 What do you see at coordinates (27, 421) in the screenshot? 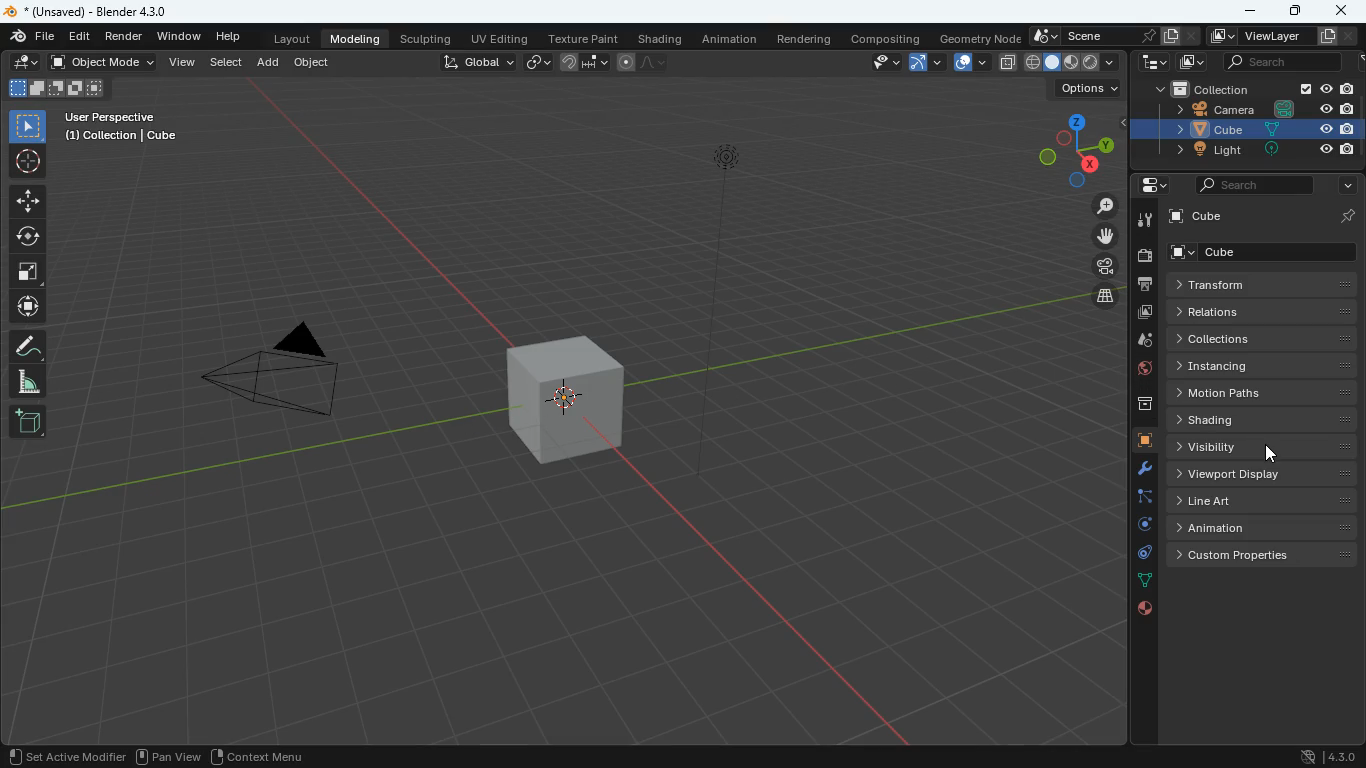
I see `add` at bounding box center [27, 421].